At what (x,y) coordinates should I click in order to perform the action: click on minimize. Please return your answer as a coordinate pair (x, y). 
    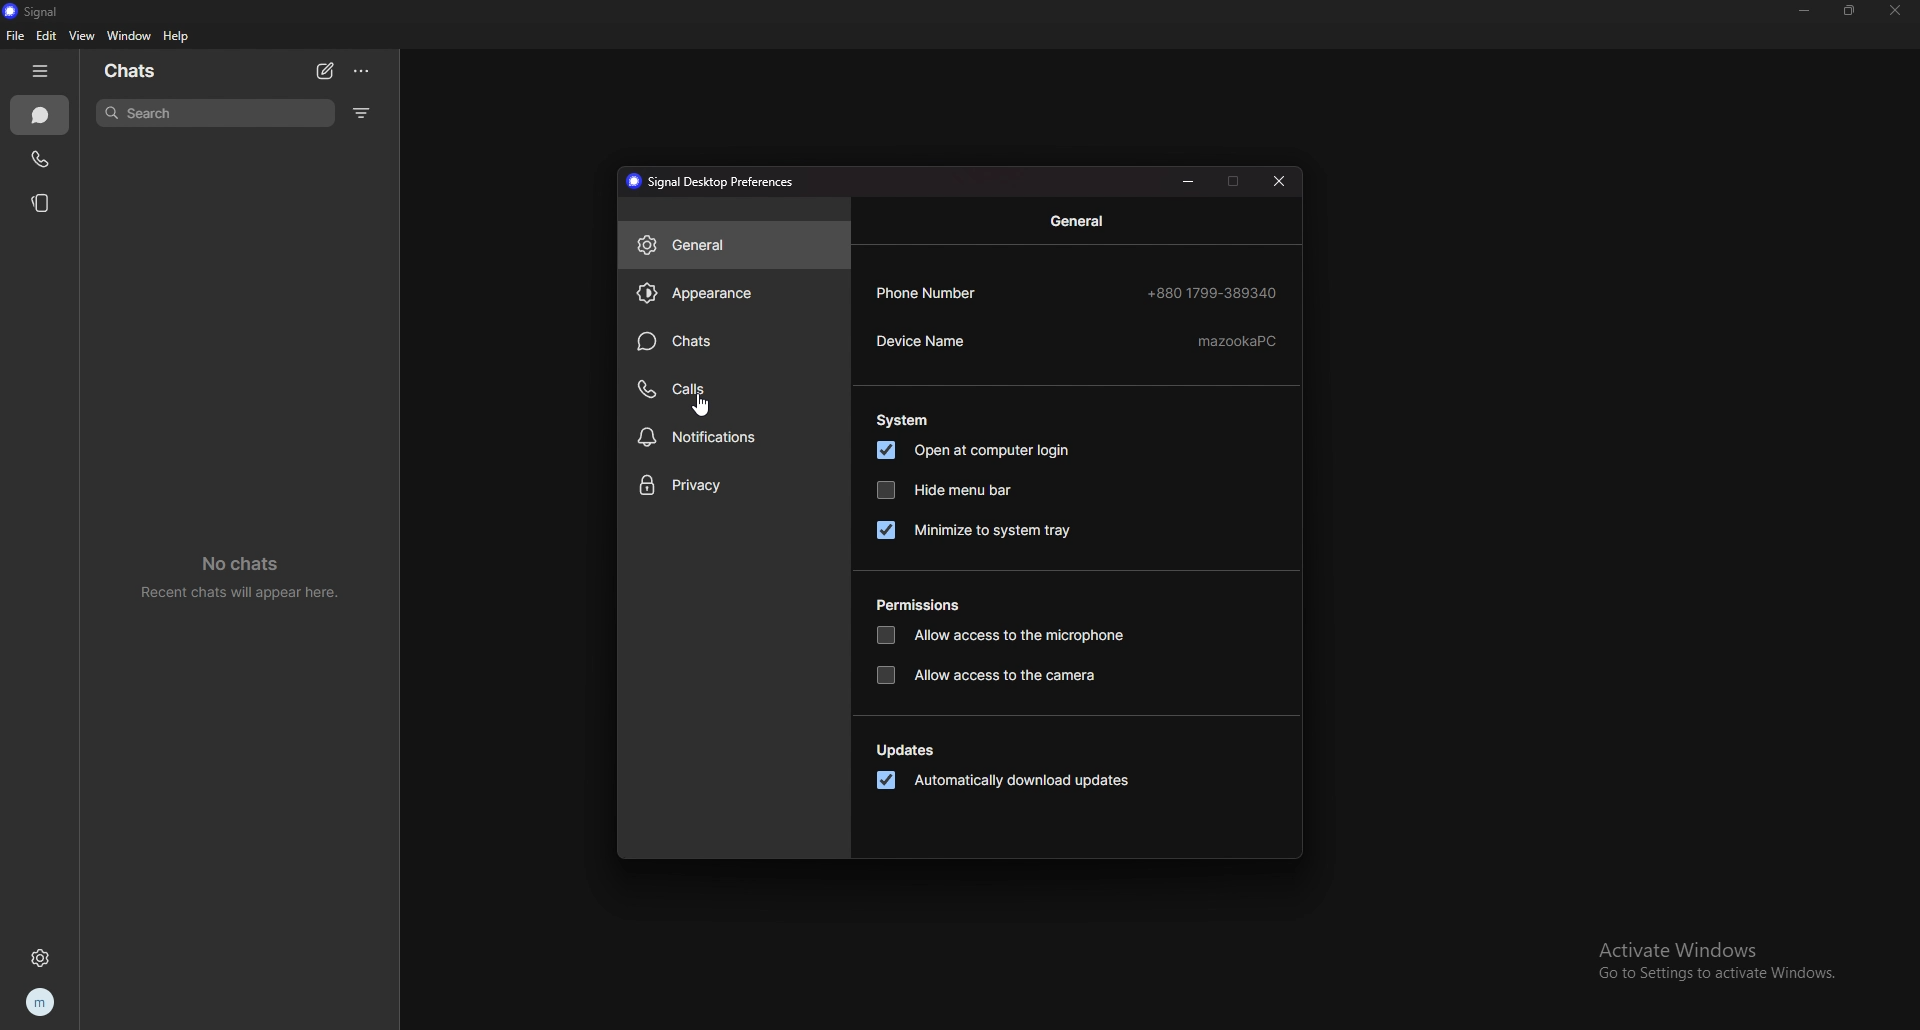
    Looking at the image, I should click on (1806, 11).